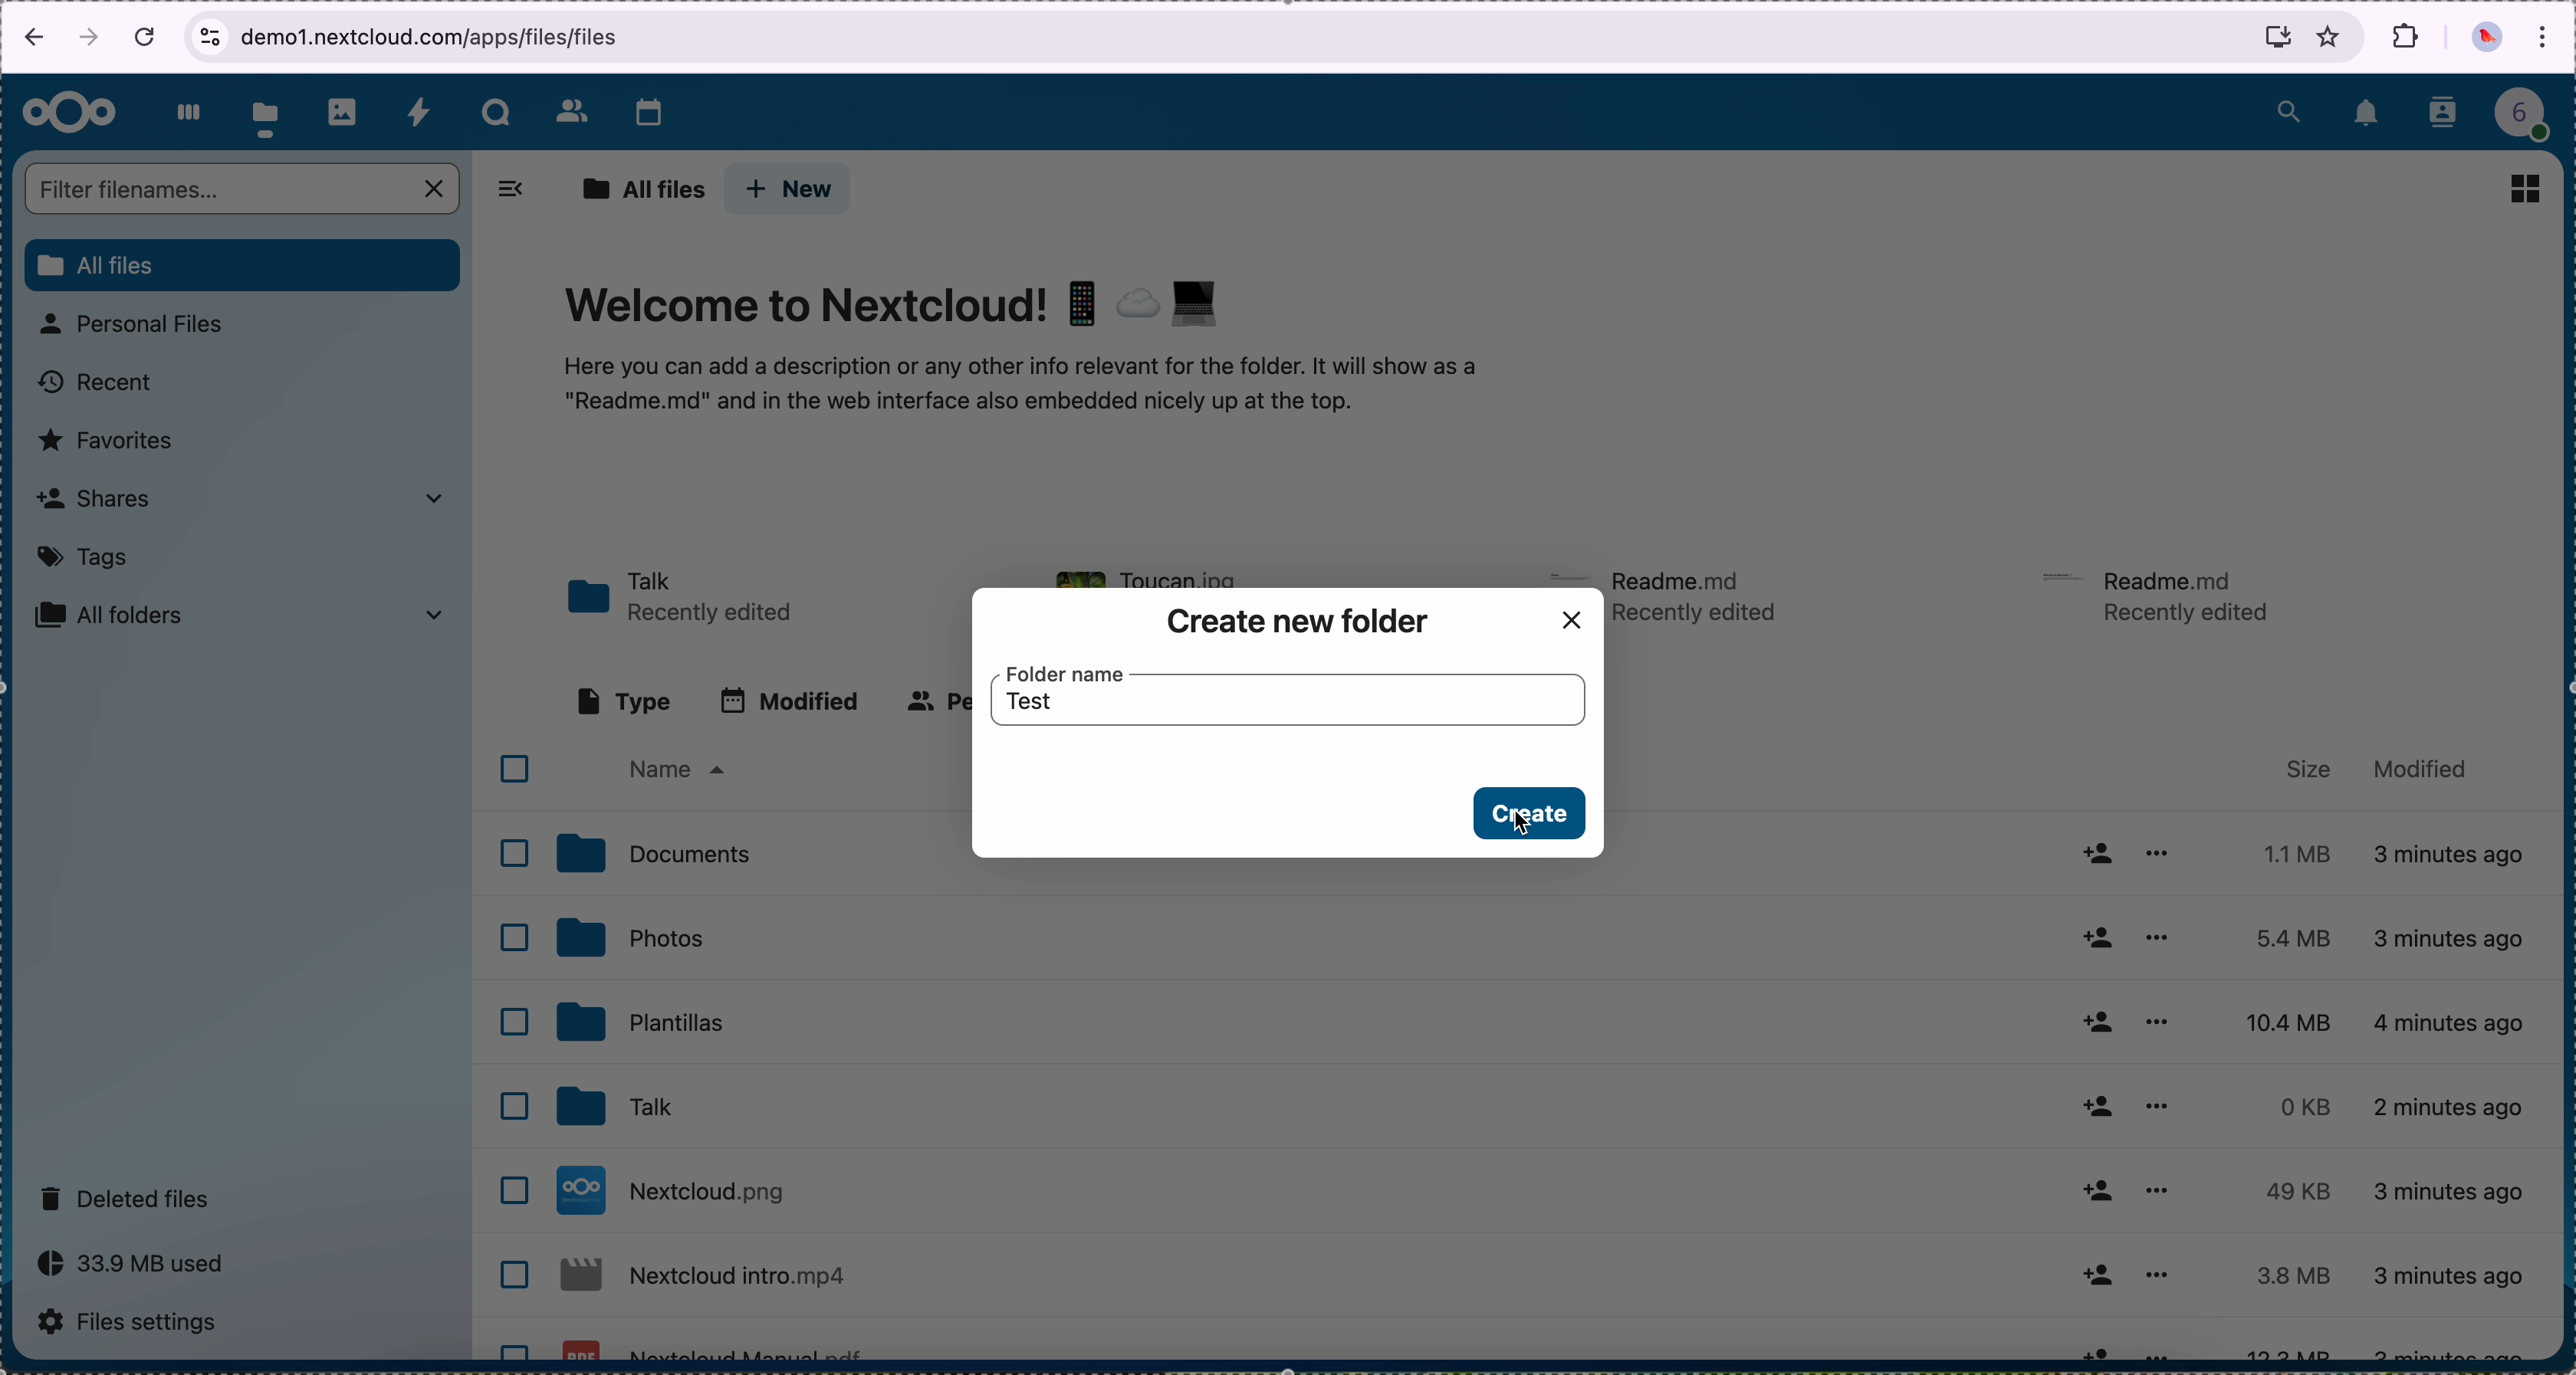 The height and width of the screenshot is (1375, 2576). Describe the element at coordinates (2154, 1274) in the screenshot. I see `more options` at that location.